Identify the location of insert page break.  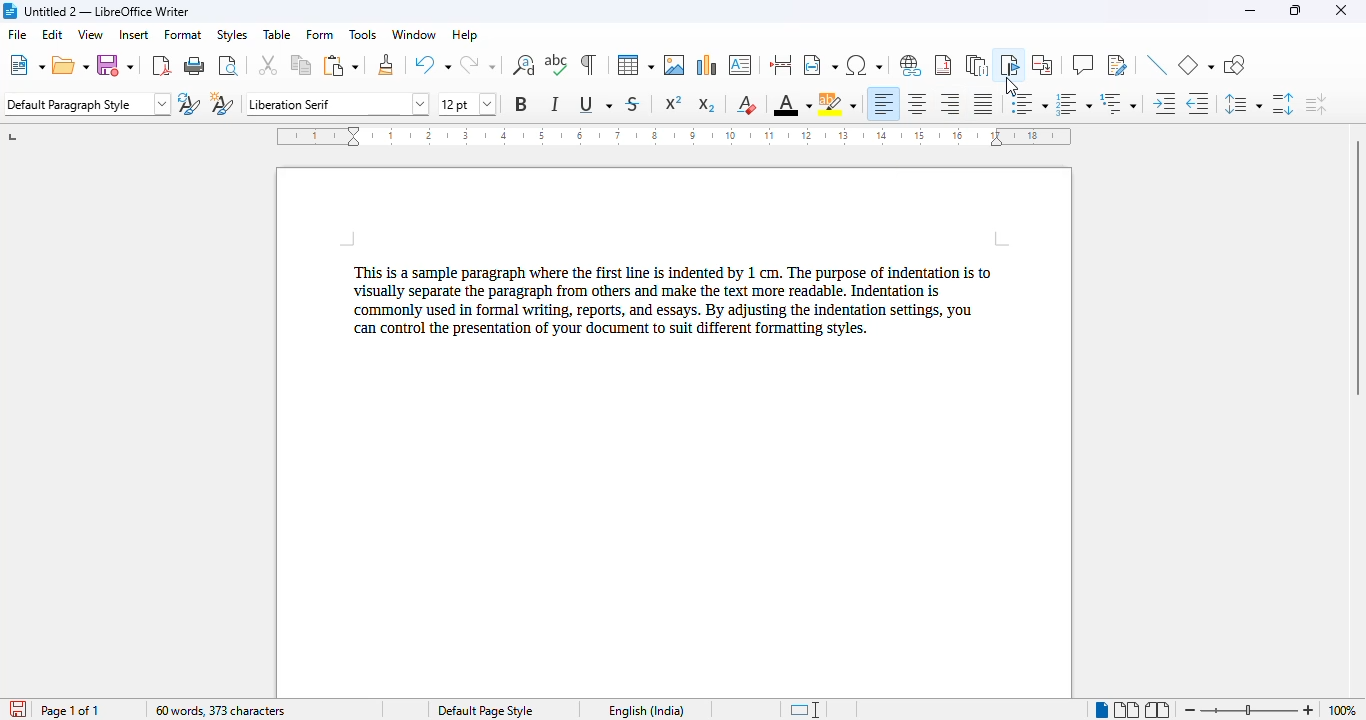
(782, 65).